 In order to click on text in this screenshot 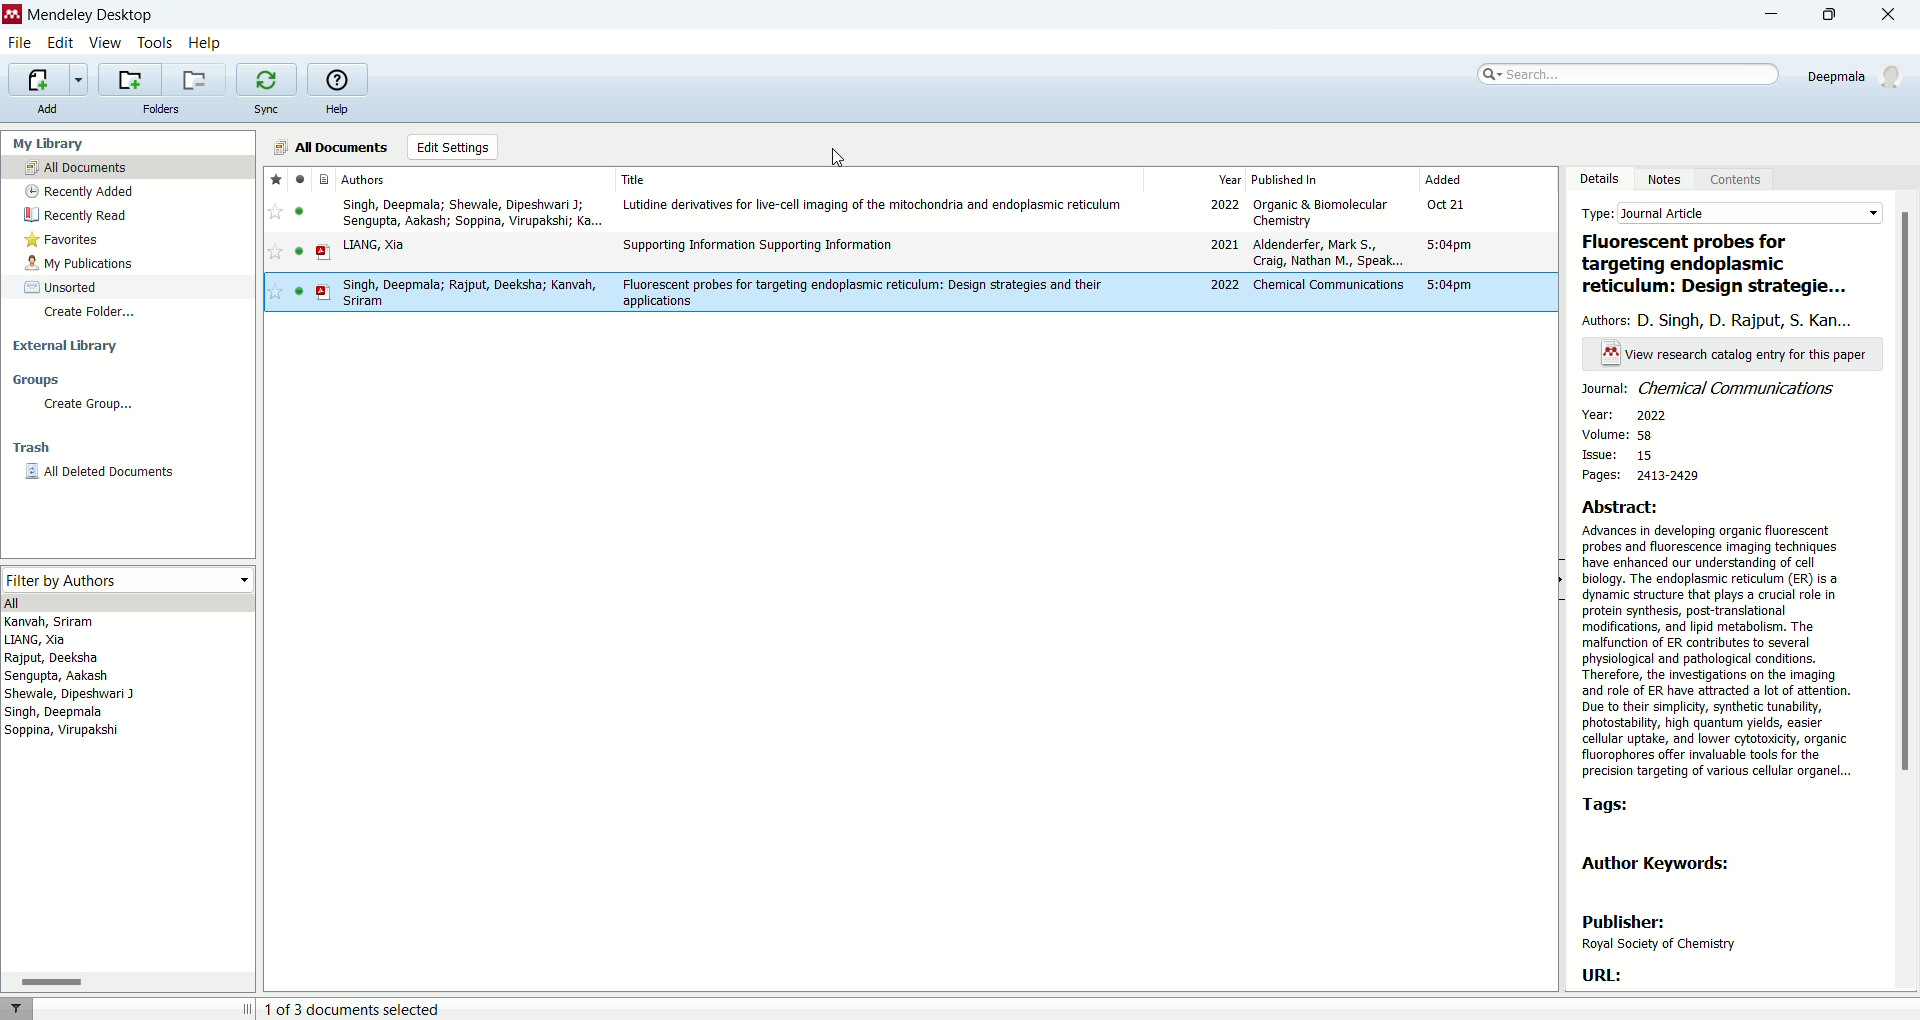, I will do `click(1736, 353)`.